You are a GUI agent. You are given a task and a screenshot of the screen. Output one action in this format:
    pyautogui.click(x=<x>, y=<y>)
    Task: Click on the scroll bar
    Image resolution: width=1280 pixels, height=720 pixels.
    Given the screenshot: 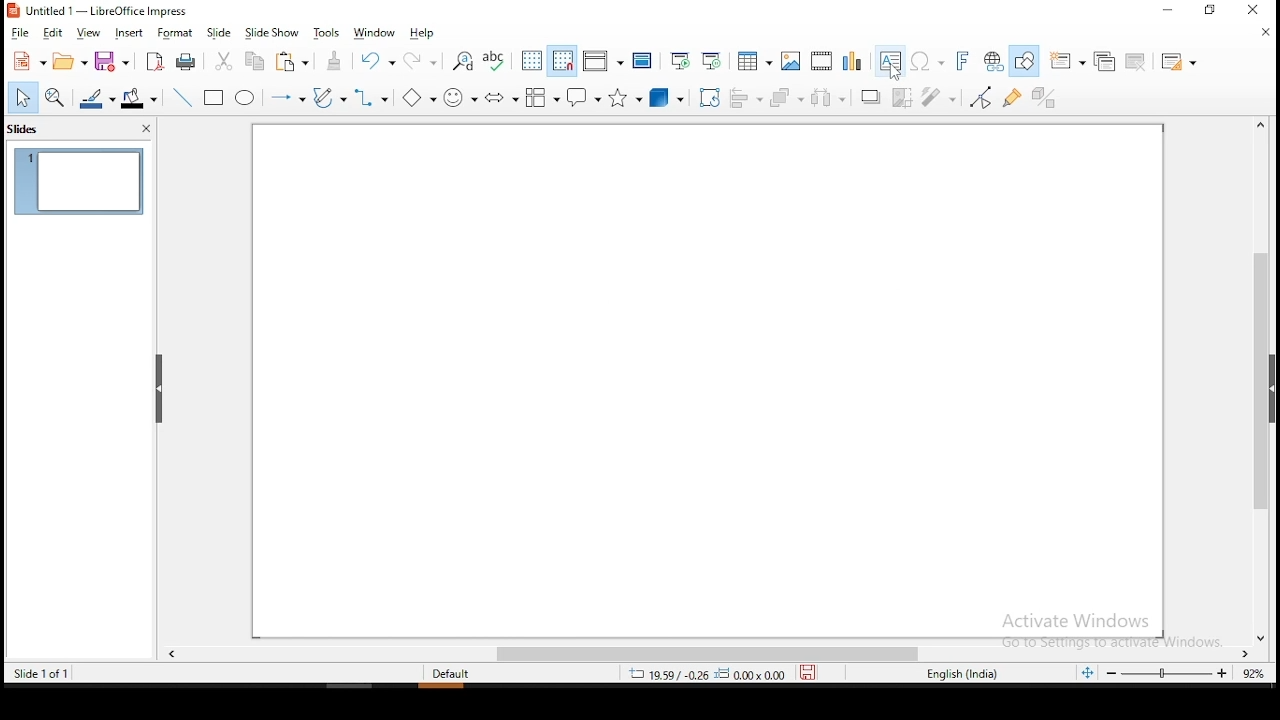 What is the action you would take?
    pyautogui.click(x=705, y=654)
    